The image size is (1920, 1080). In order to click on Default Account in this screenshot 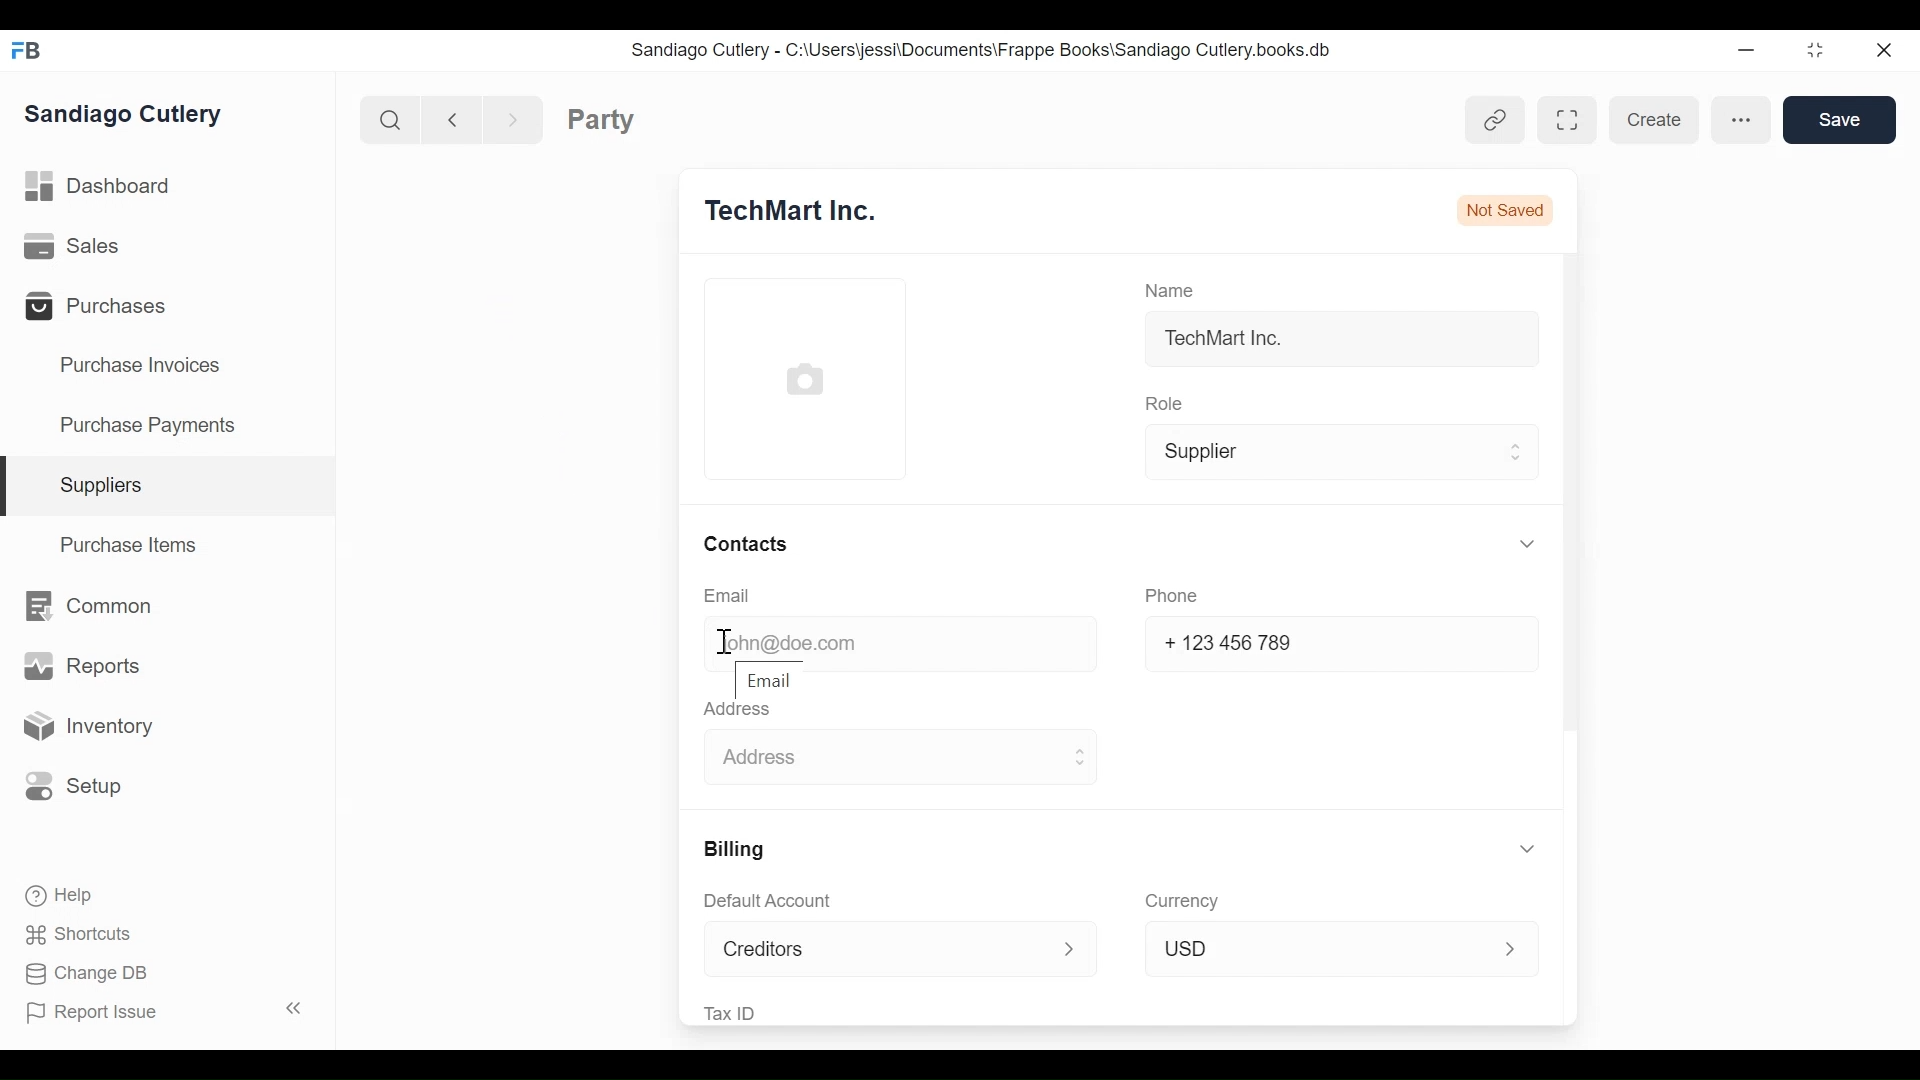, I will do `click(776, 903)`.